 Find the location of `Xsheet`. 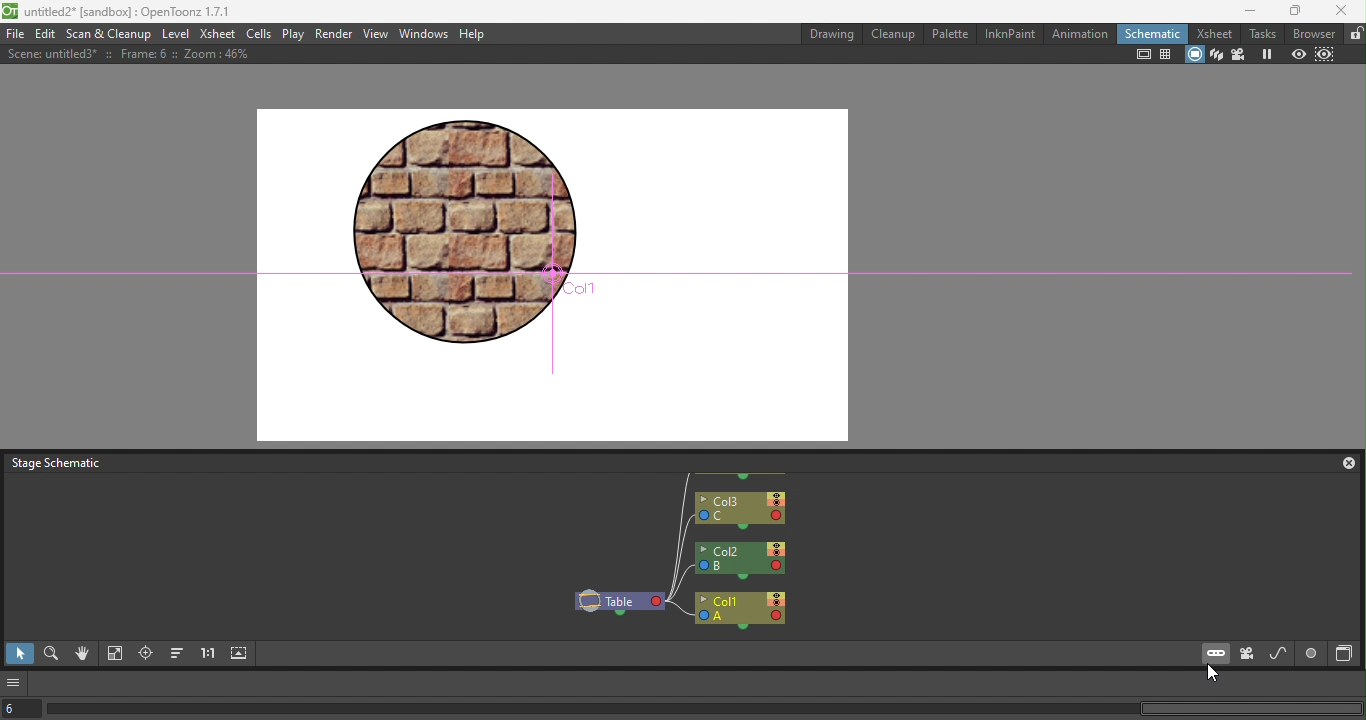

Xsheet is located at coordinates (1217, 33).